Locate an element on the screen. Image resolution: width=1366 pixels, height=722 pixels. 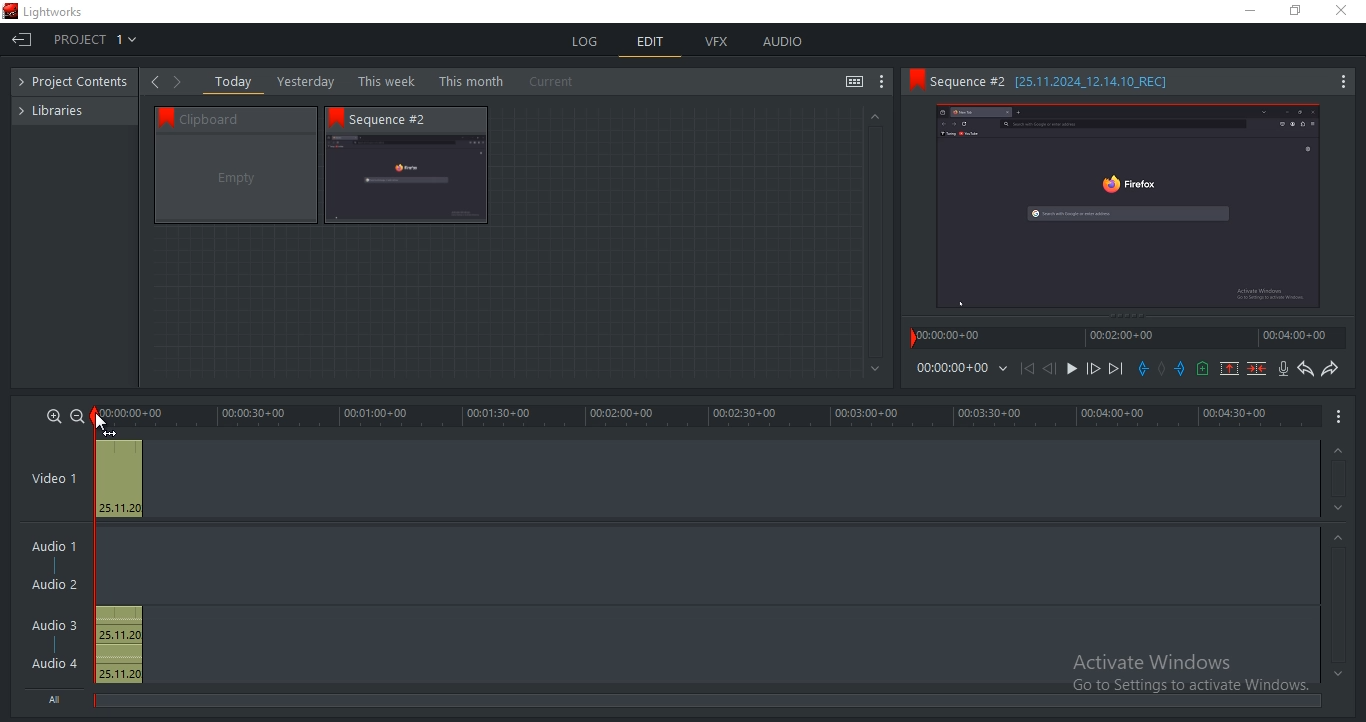
show settings menu is located at coordinates (882, 82).